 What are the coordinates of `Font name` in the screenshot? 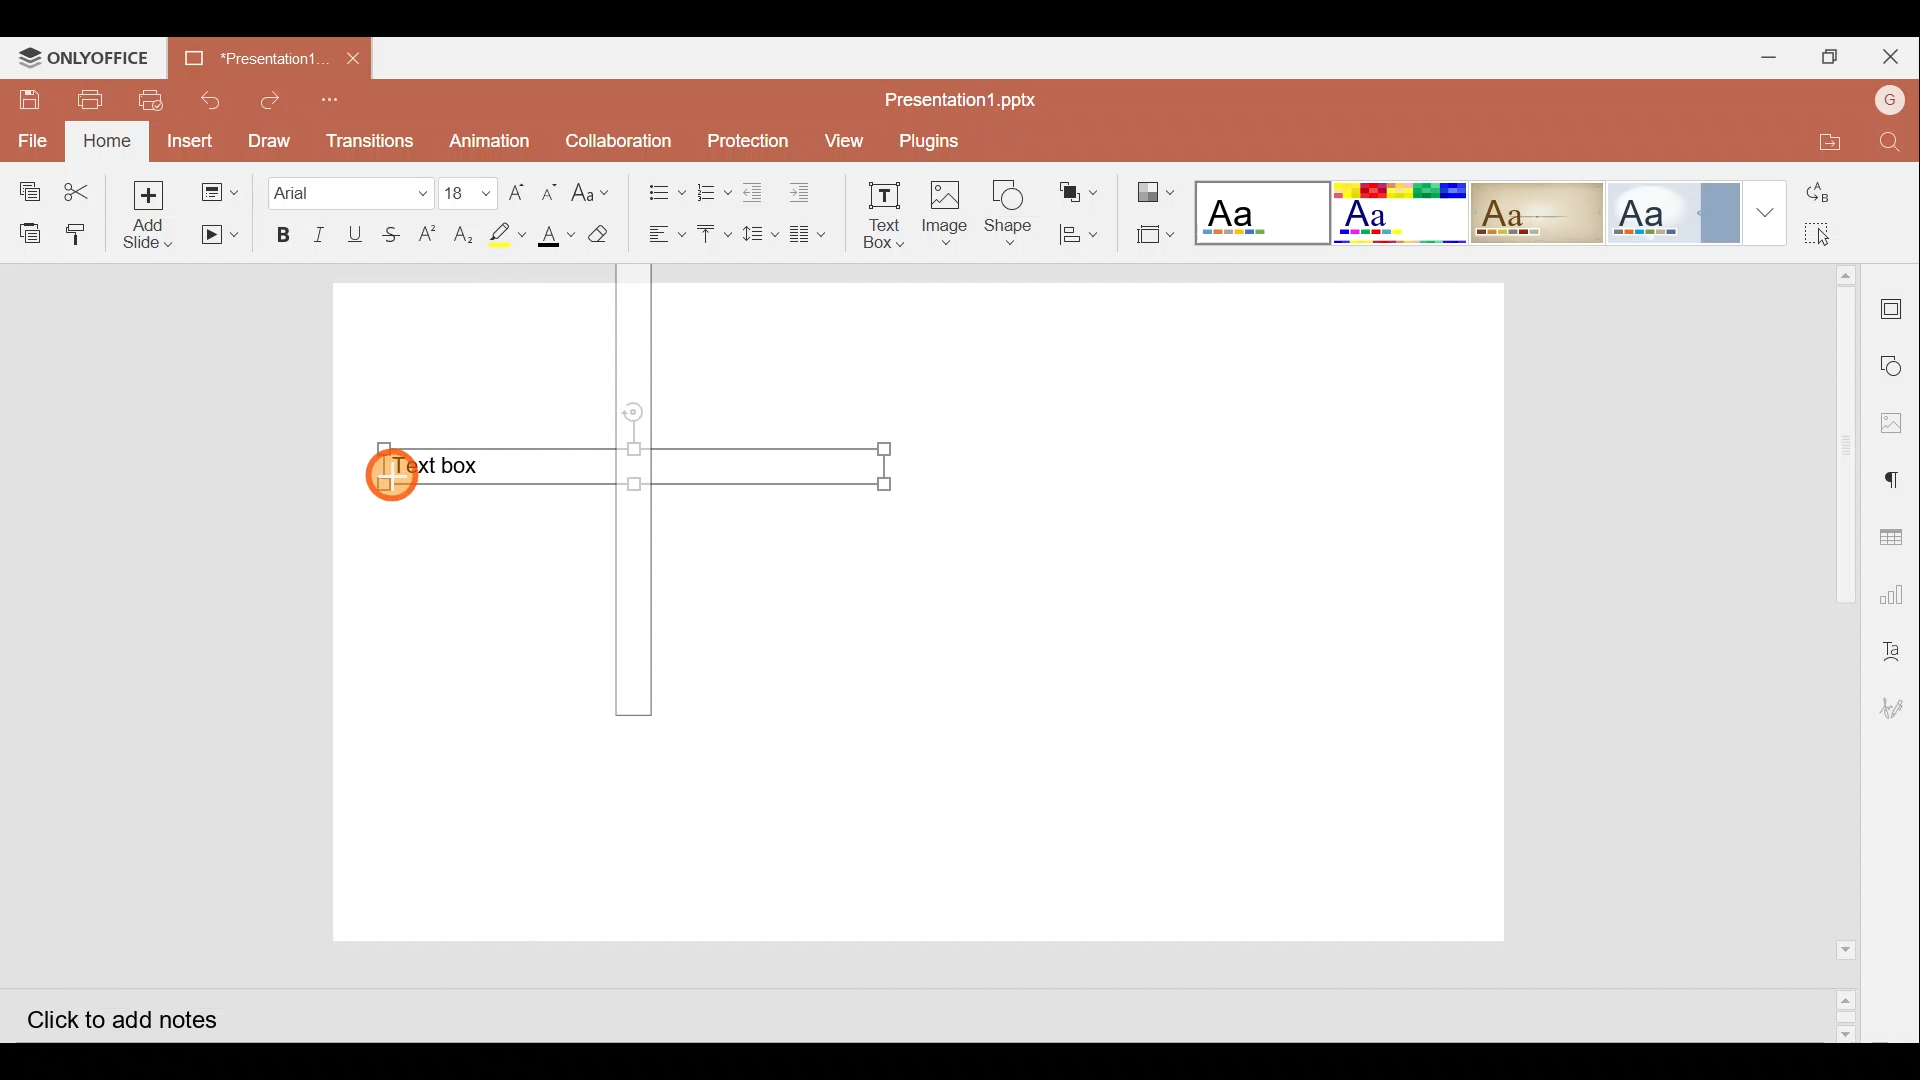 It's located at (349, 190).